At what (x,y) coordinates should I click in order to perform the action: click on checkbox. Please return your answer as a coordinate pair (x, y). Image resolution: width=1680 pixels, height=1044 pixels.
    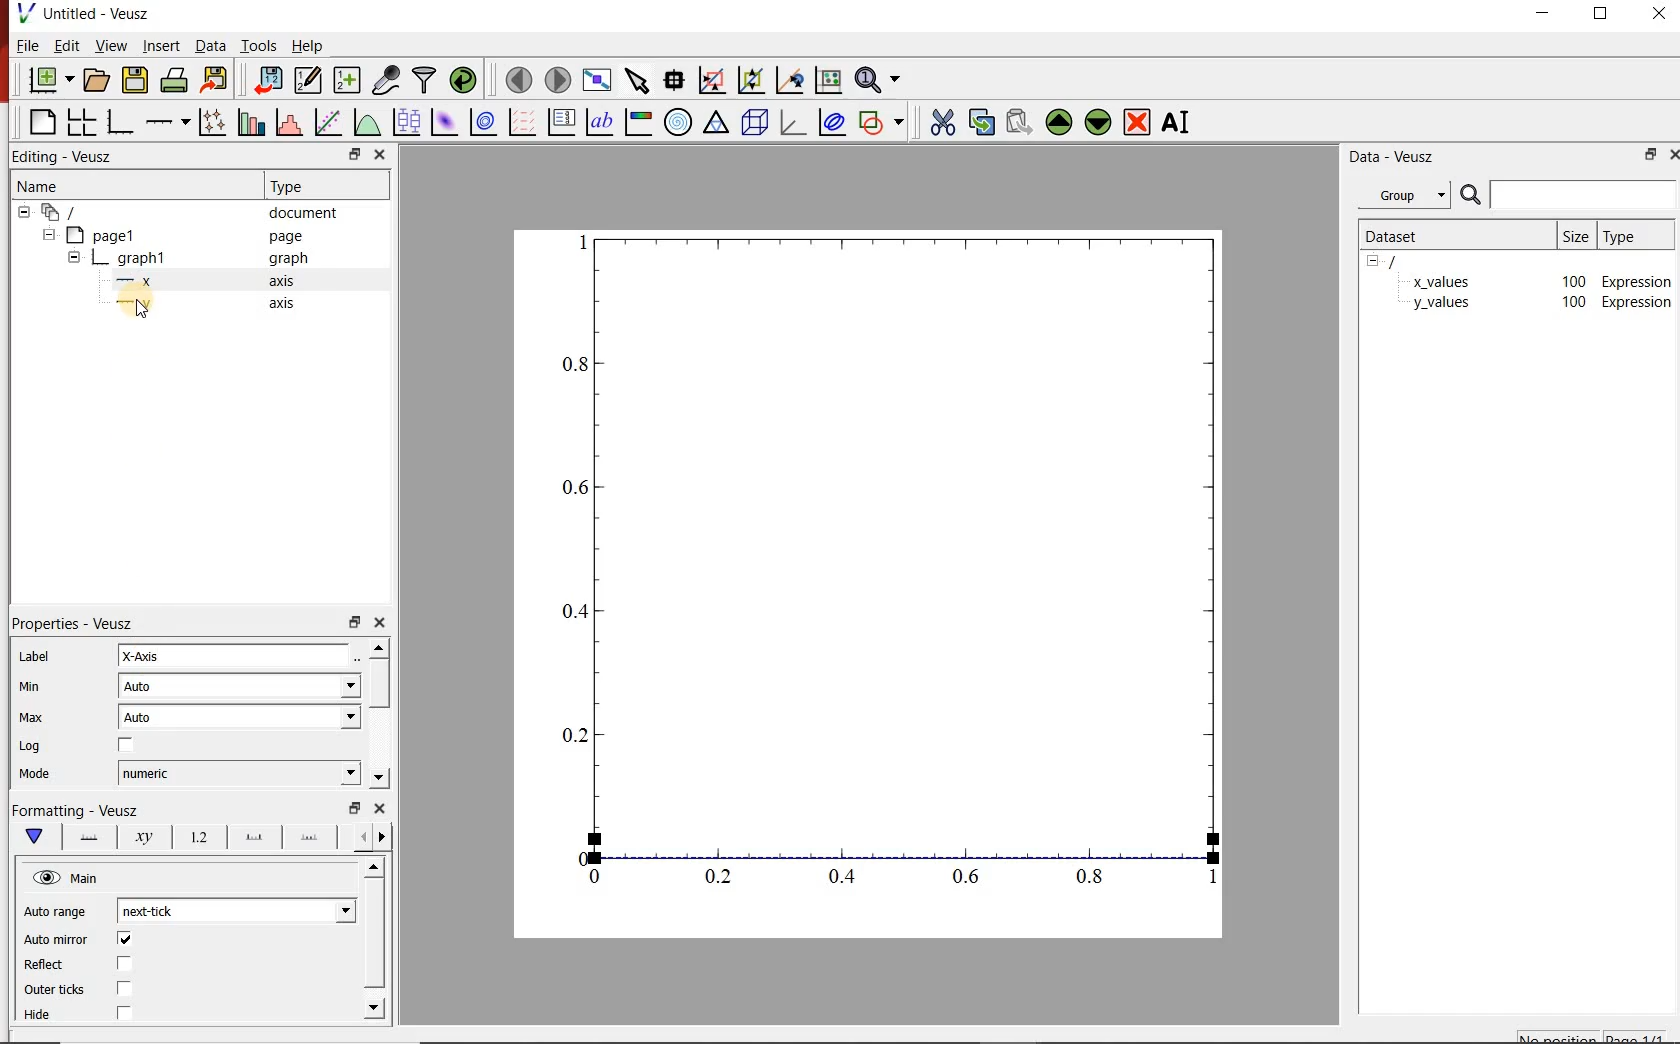
    Looking at the image, I should click on (126, 1011).